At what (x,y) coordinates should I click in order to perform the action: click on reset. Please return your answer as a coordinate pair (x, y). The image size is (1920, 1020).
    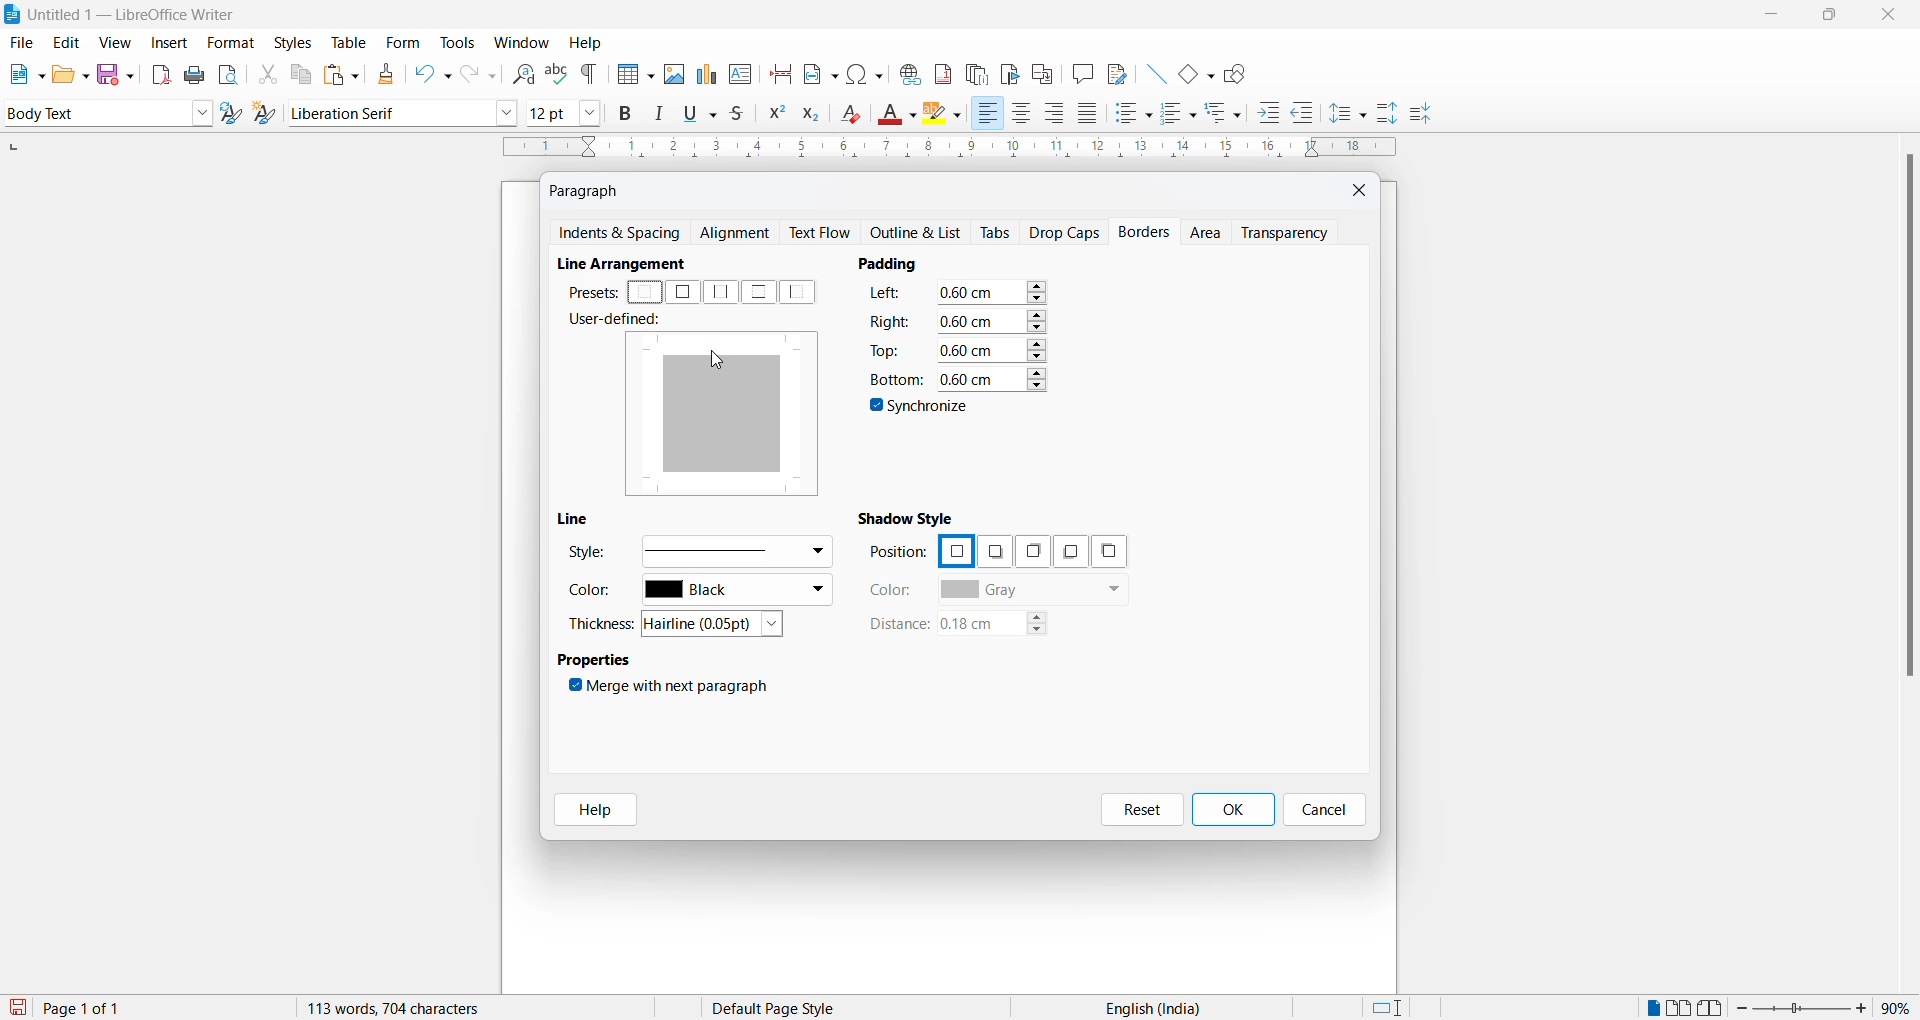
    Looking at the image, I should click on (1142, 810).